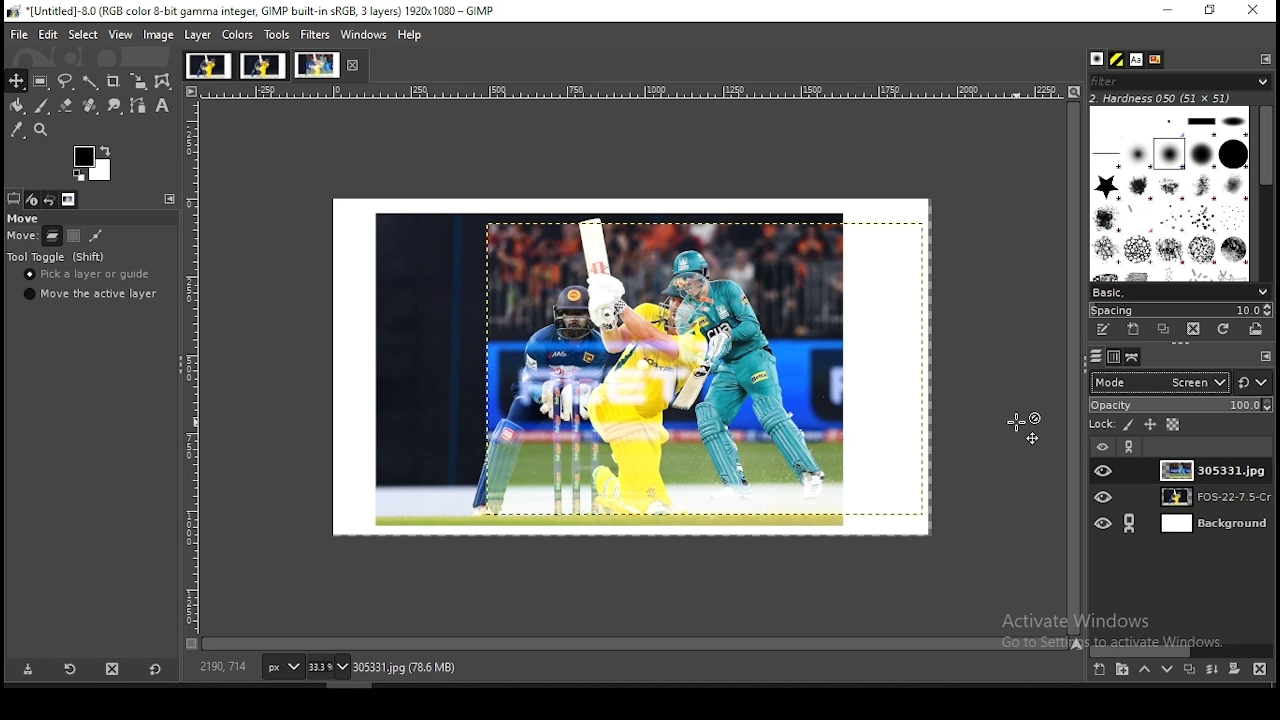 This screenshot has width=1280, height=720. I want to click on fonts, so click(1136, 59).